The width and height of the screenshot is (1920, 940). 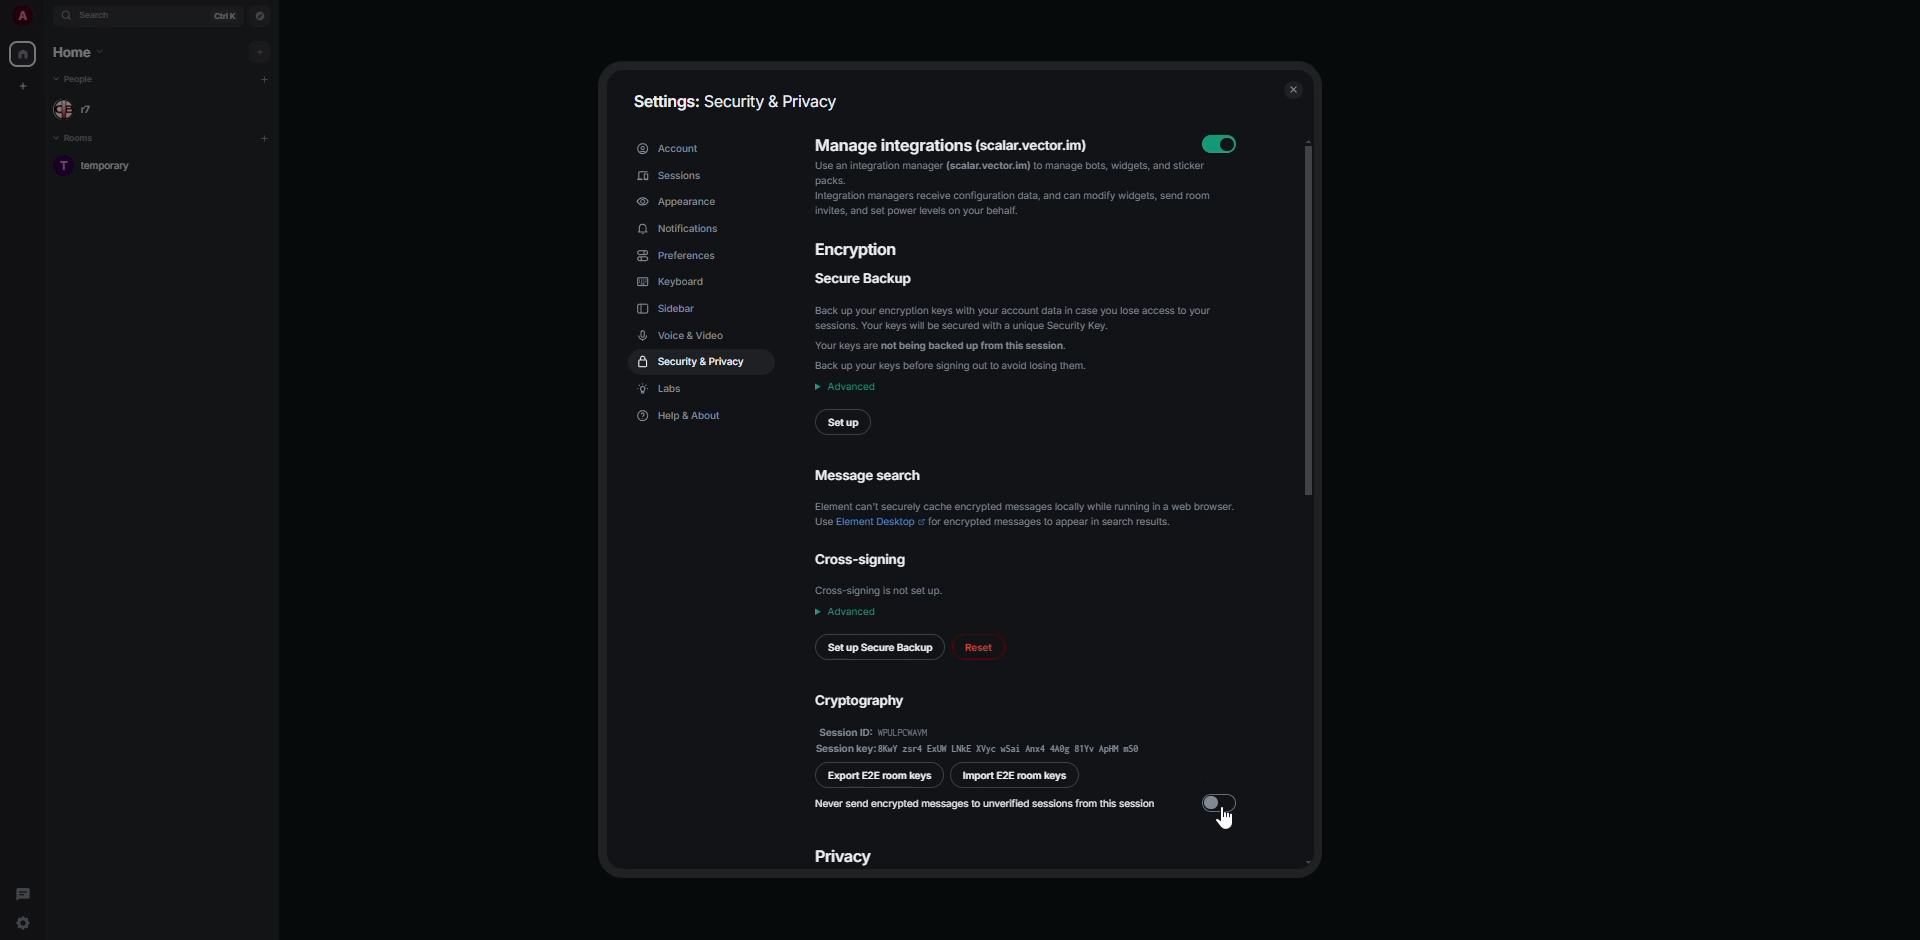 What do you see at coordinates (1308, 317) in the screenshot?
I see `scroll bar` at bounding box center [1308, 317].